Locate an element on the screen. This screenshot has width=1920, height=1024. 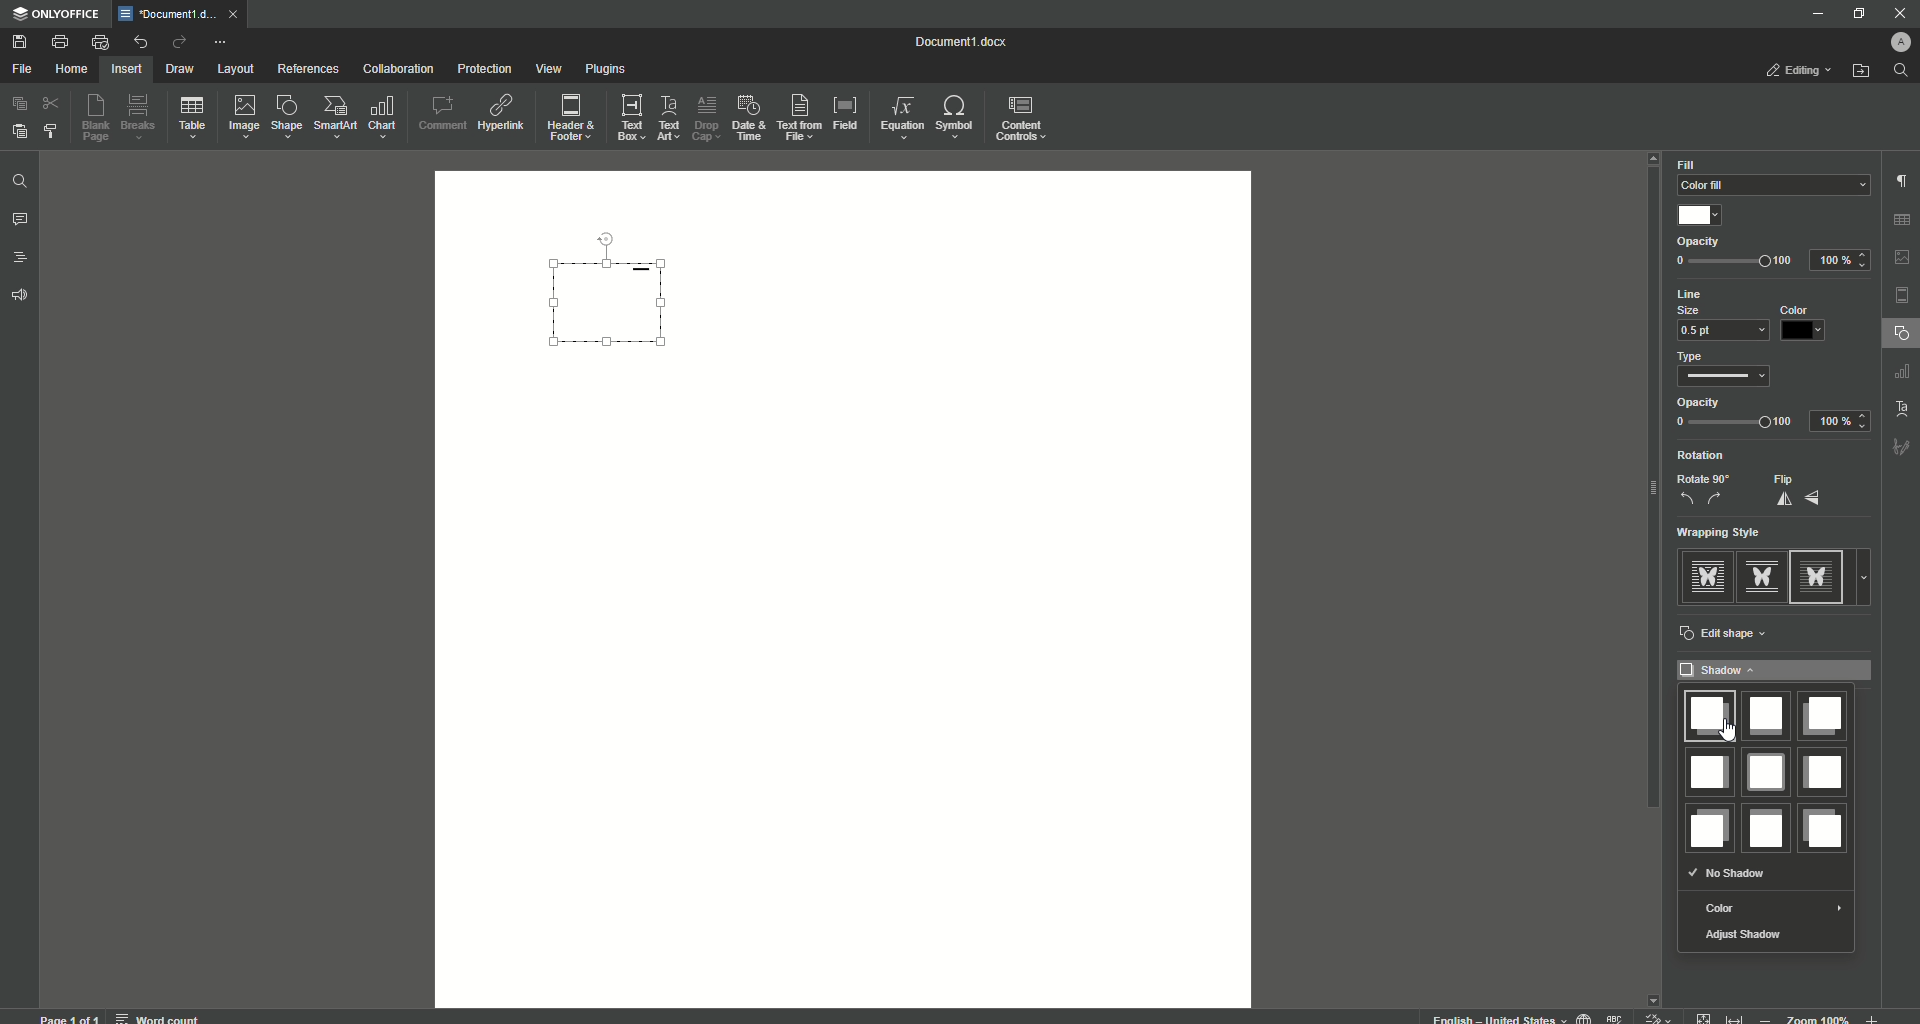
Scroll is located at coordinates (1649, 501).